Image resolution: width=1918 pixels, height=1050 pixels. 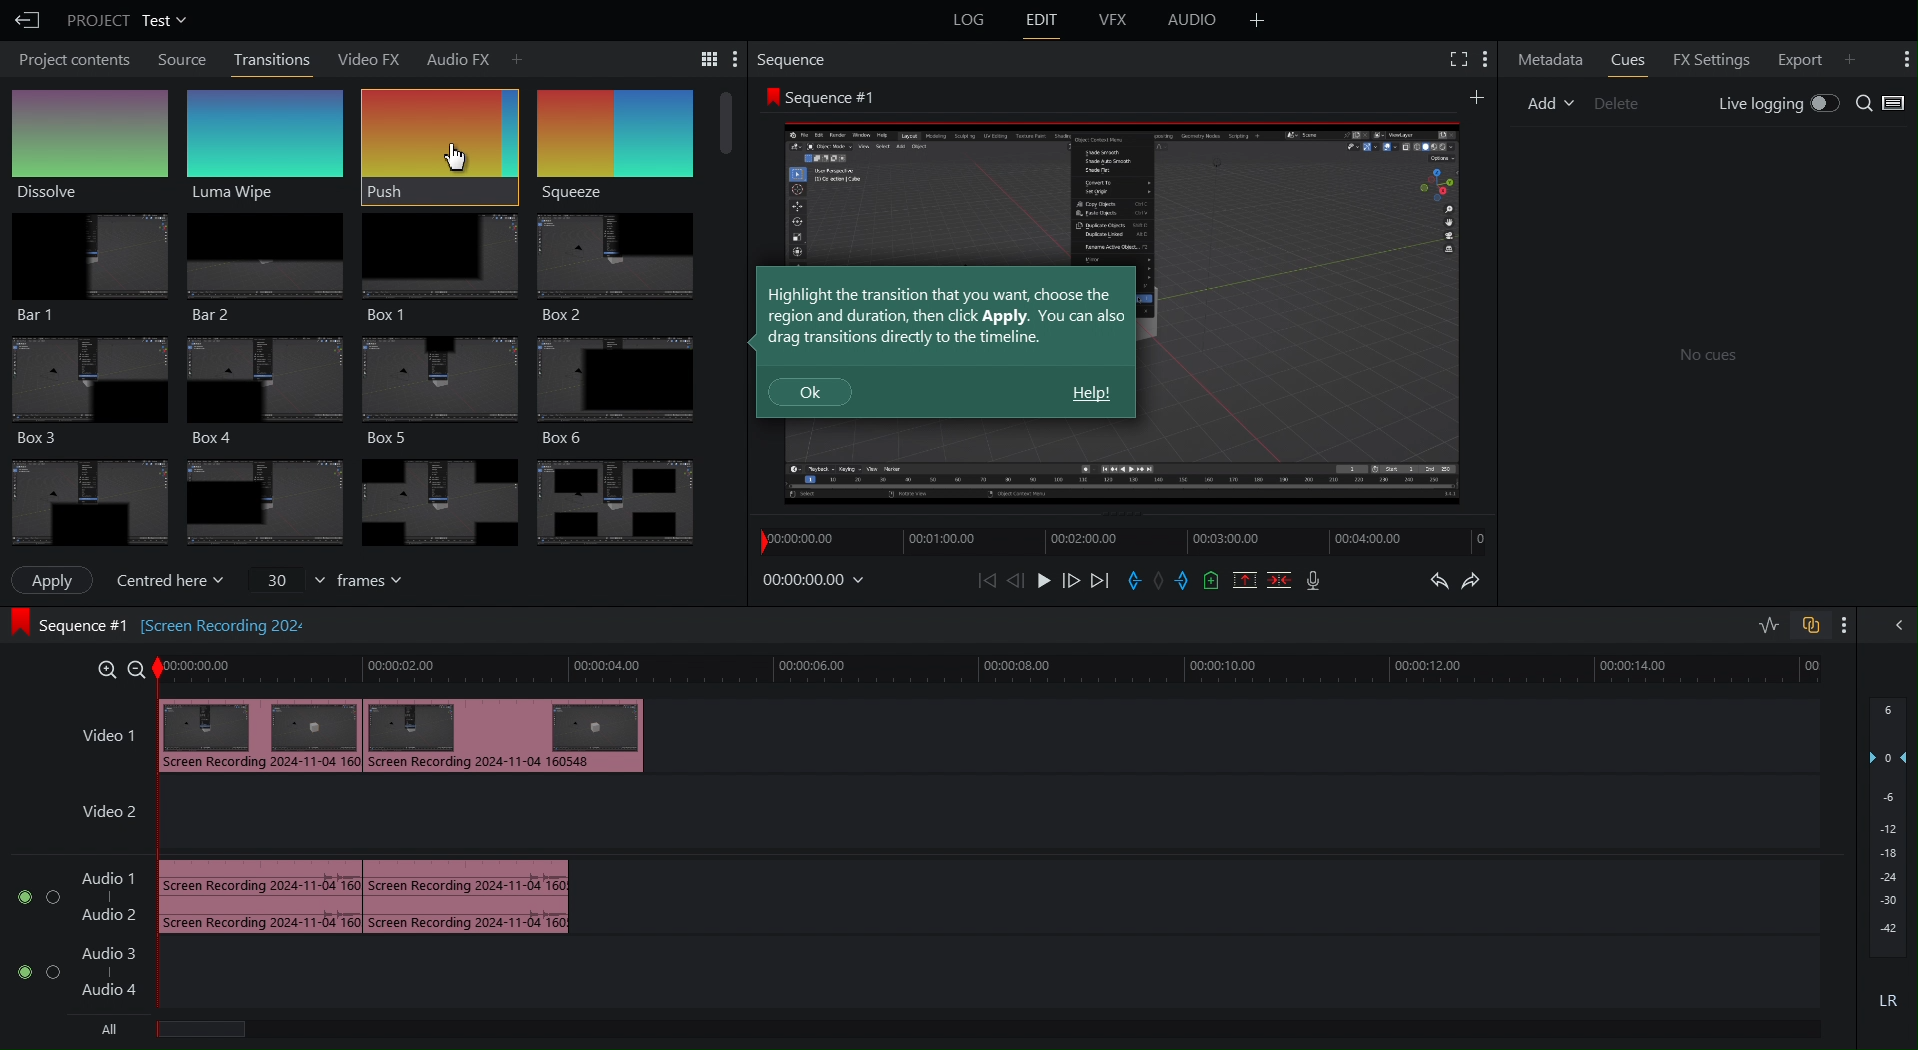 I want to click on Skip Forward, so click(x=1099, y=582).